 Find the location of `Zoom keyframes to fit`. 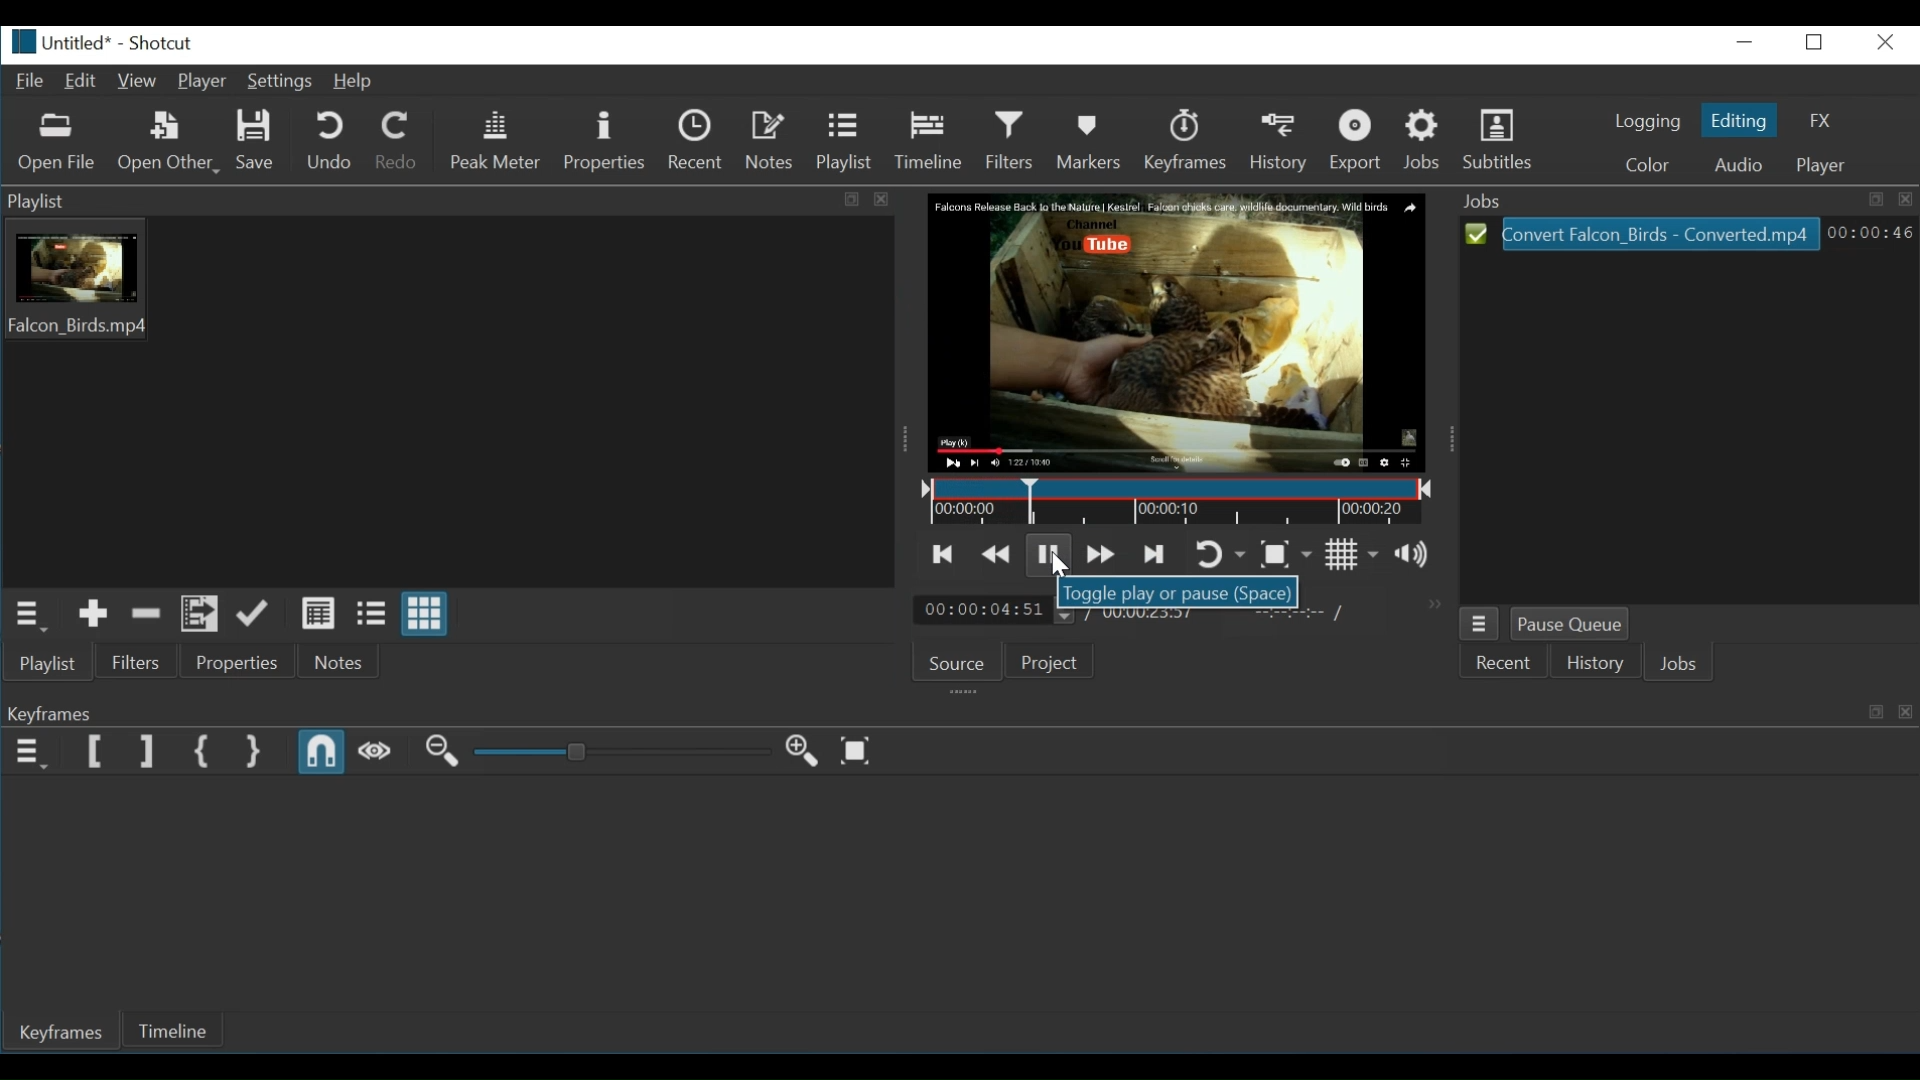

Zoom keyframes to fit is located at coordinates (853, 752).